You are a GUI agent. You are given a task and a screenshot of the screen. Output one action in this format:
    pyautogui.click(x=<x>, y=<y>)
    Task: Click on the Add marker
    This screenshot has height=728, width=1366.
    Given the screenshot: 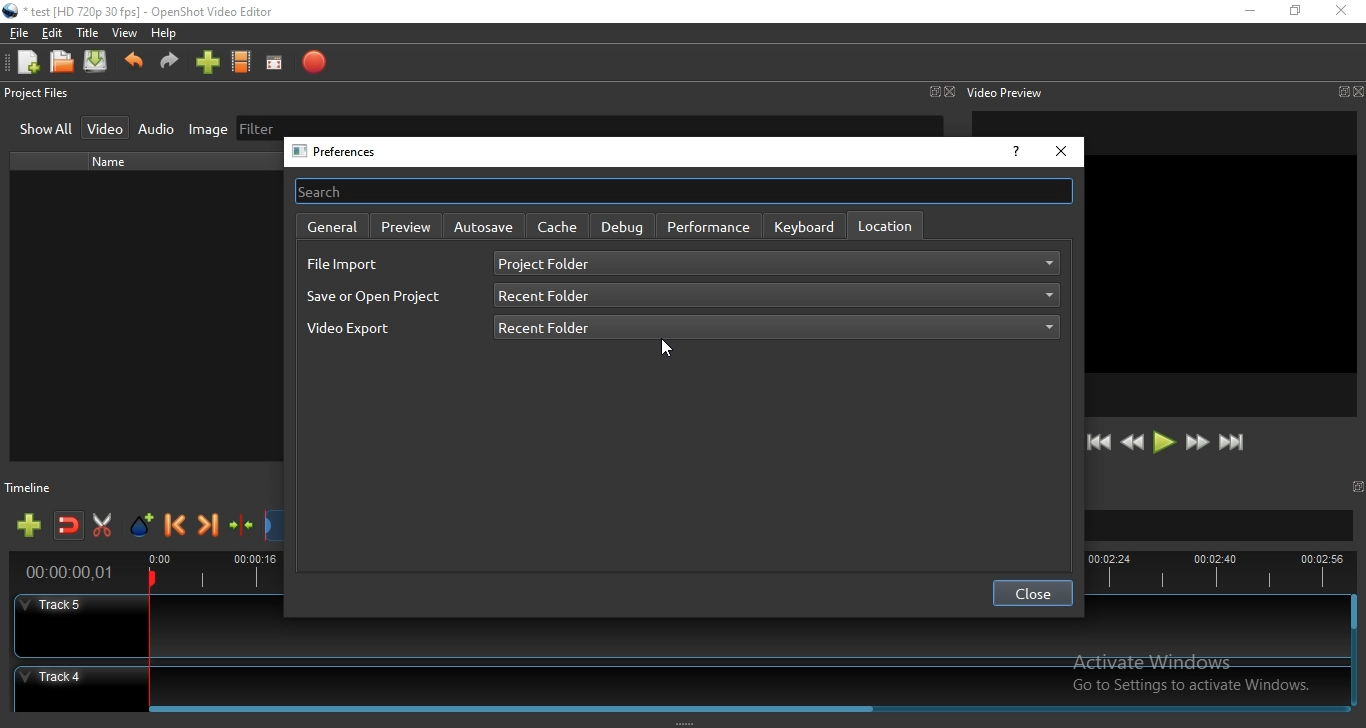 What is the action you would take?
    pyautogui.click(x=143, y=526)
    